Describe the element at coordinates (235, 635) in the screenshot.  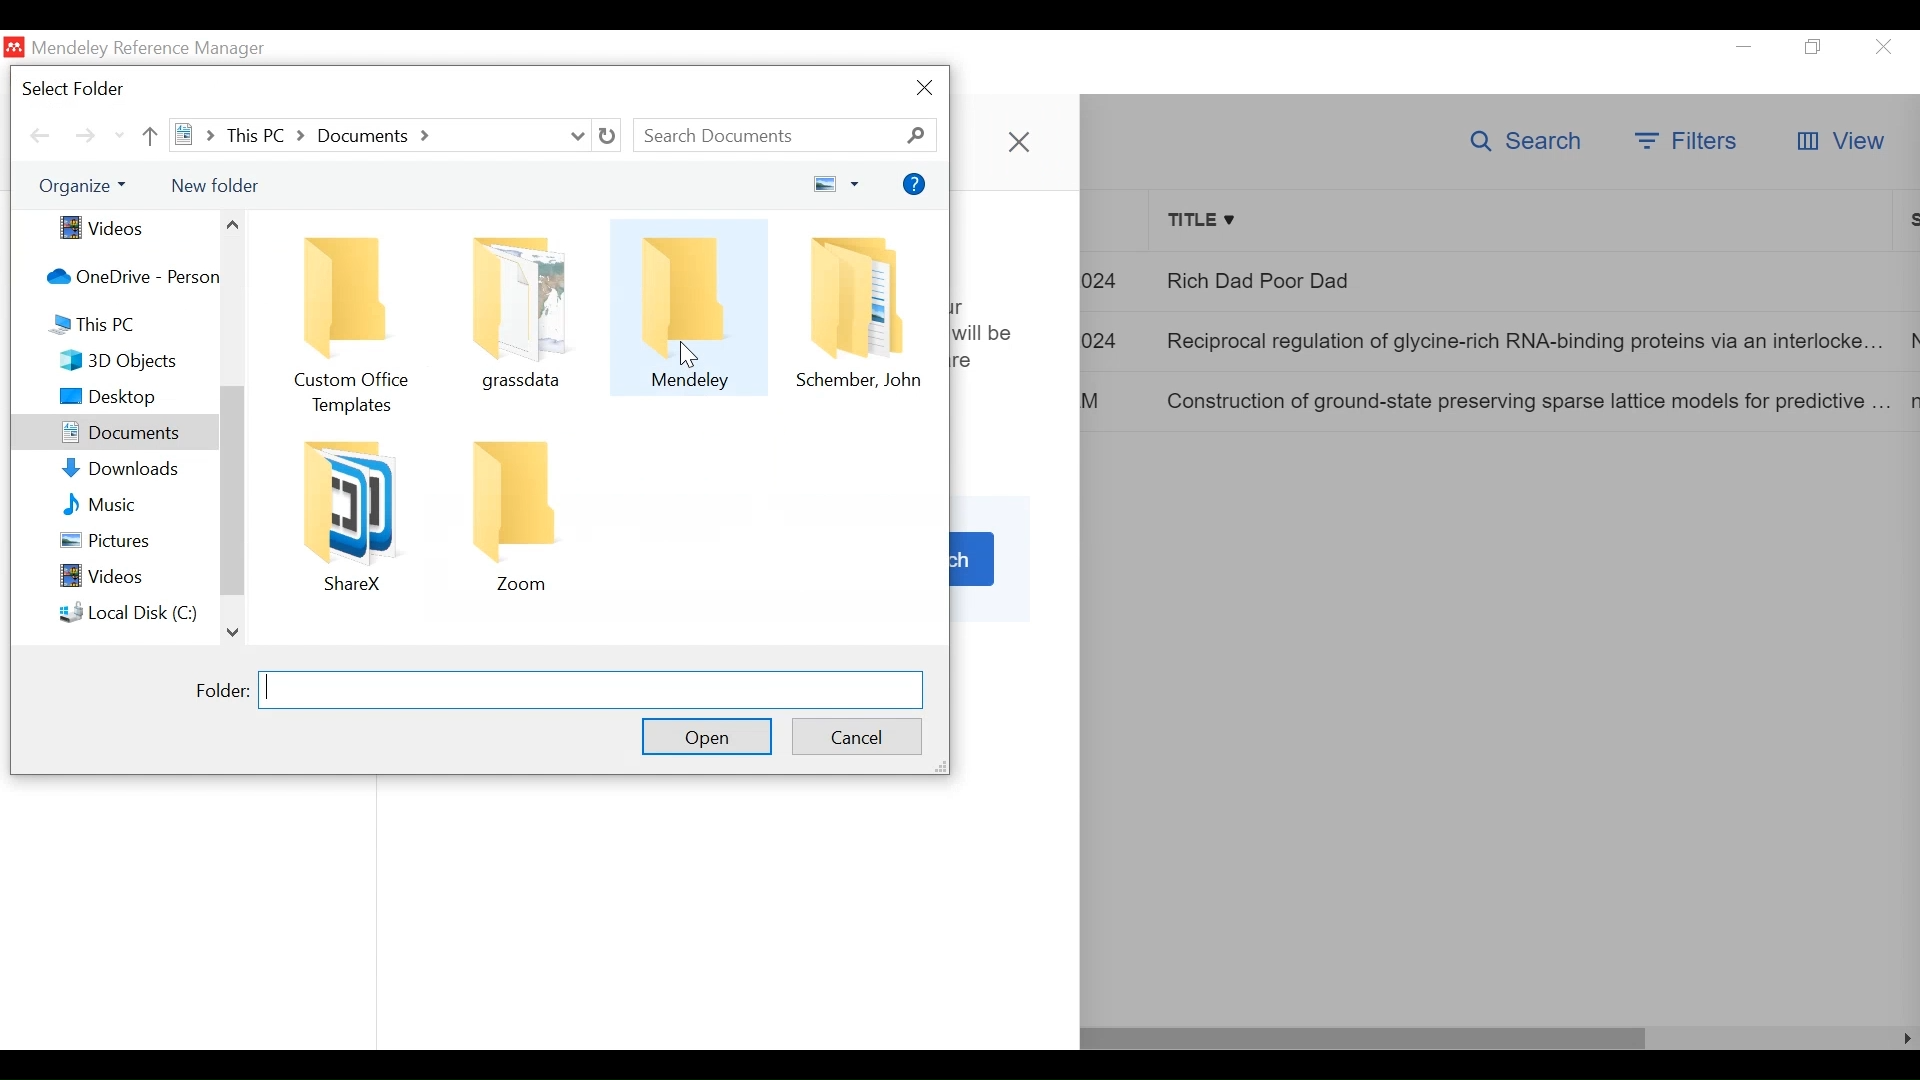
I see `Scroll down` at that location.